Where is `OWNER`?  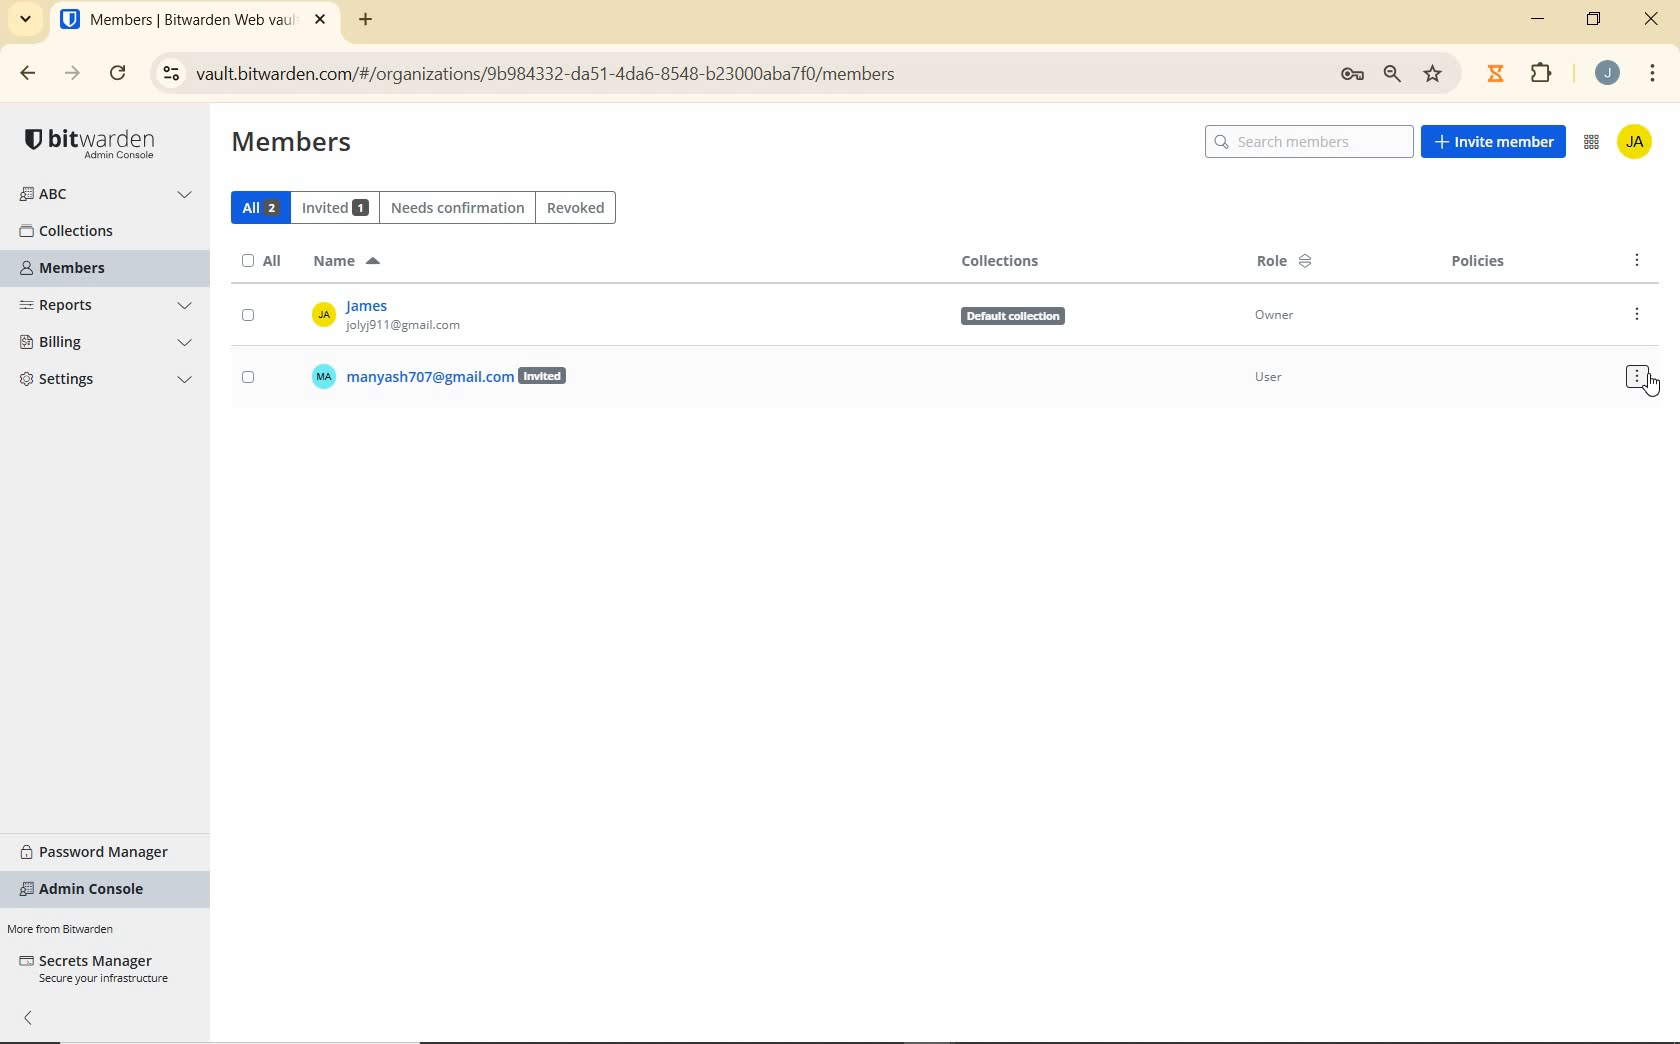
OWNER is located at coordinates (449, 316).